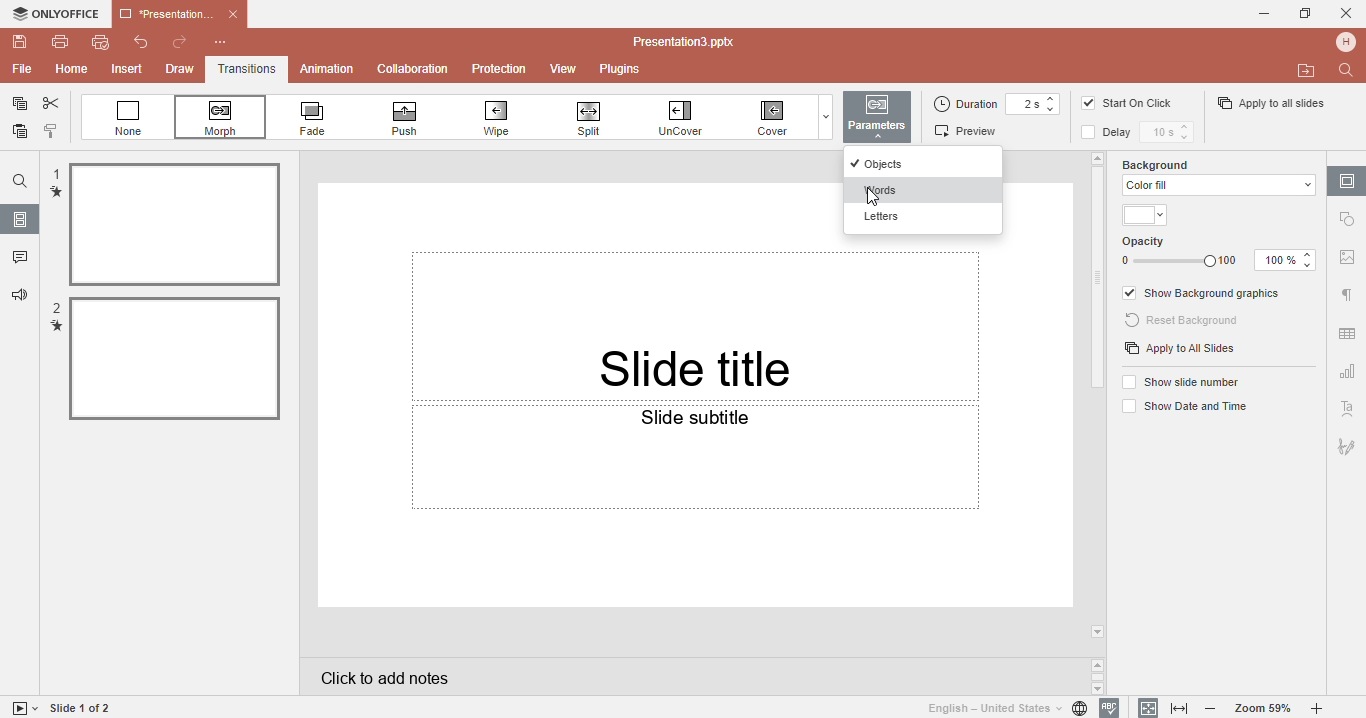 This screenshot has width=1366, height=718. I want to click on transition mark, so click(56, 192).